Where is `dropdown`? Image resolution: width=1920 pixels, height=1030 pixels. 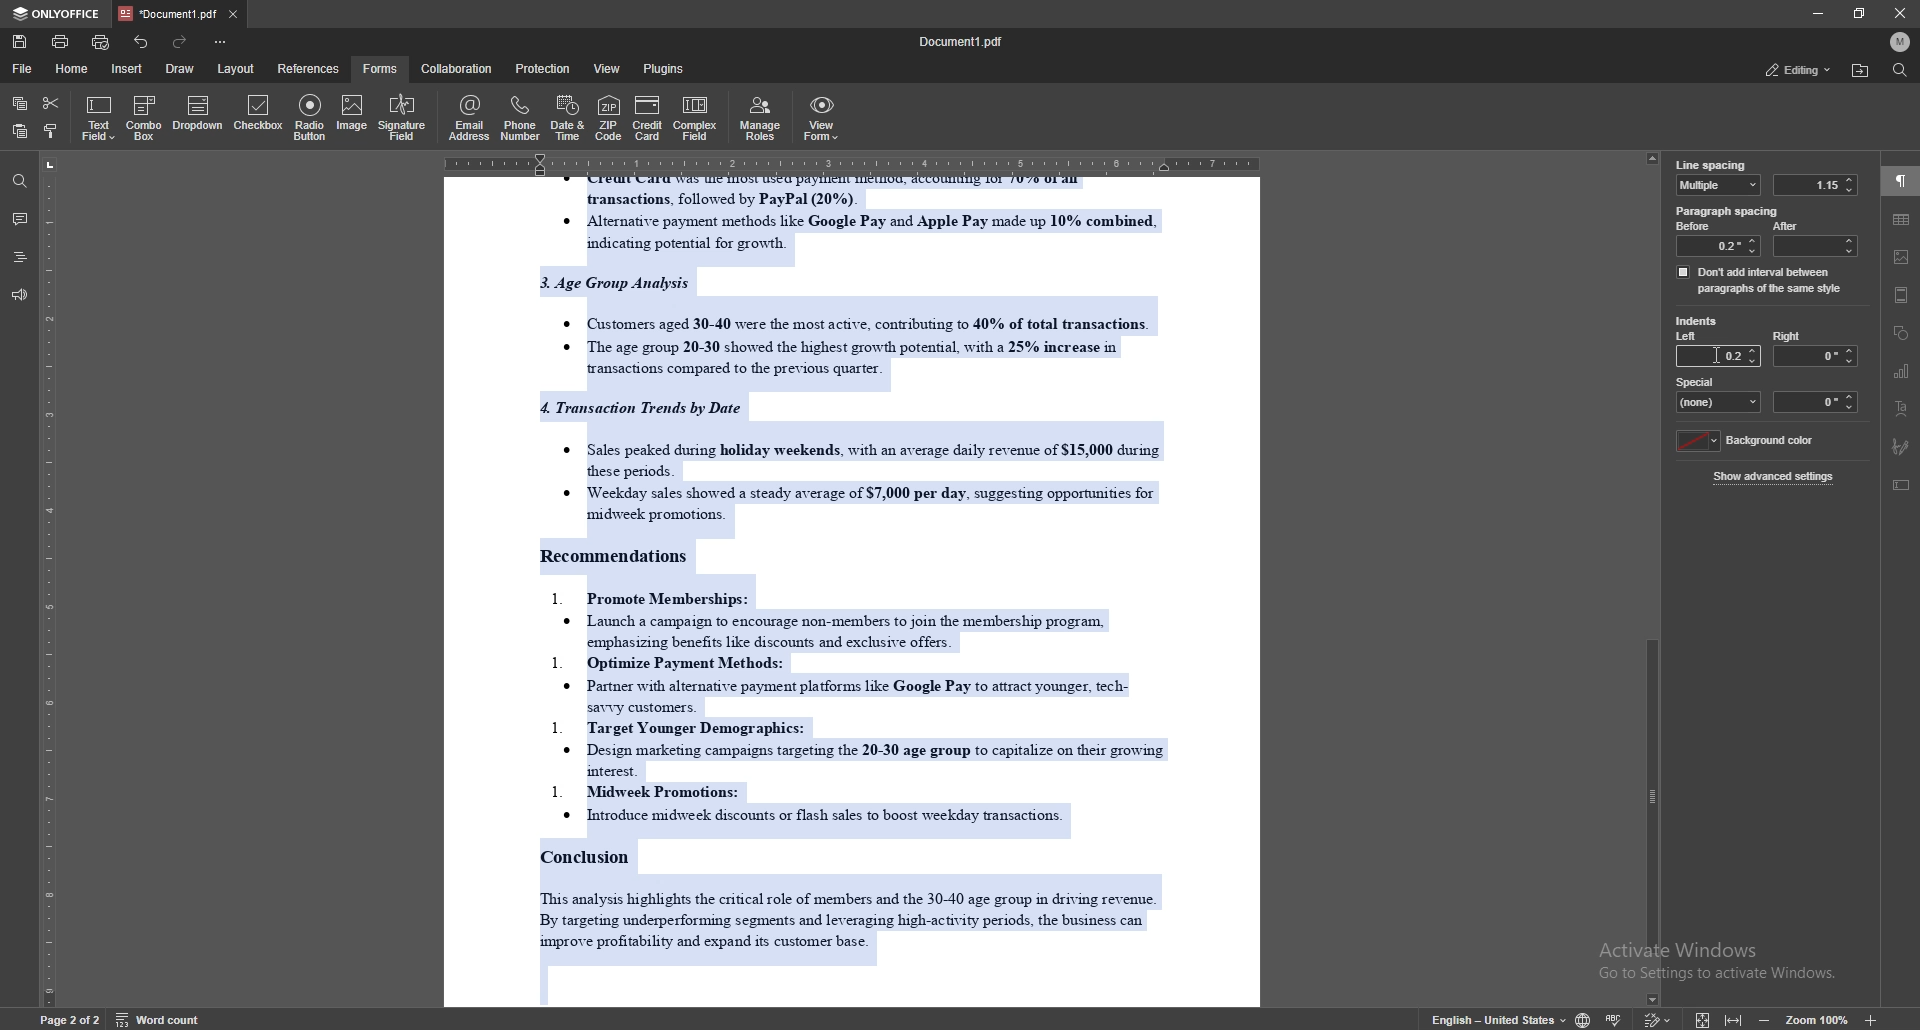
dropdown is located at coordinates (198, 115).